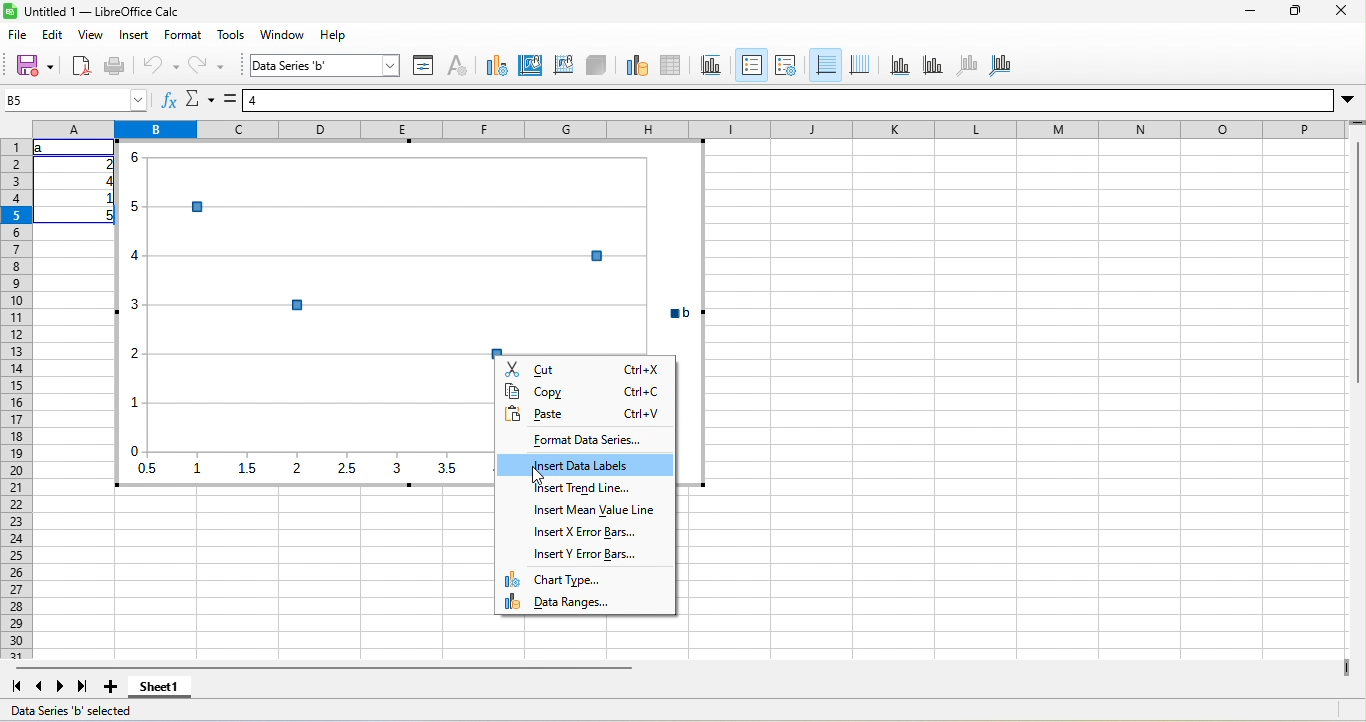 Image resolution: width=1366 pixels, height=722 pixels. What do you see at coordinates (1341, 10) in the screenshot?
I see `close` at bounding box center [1341, 10].